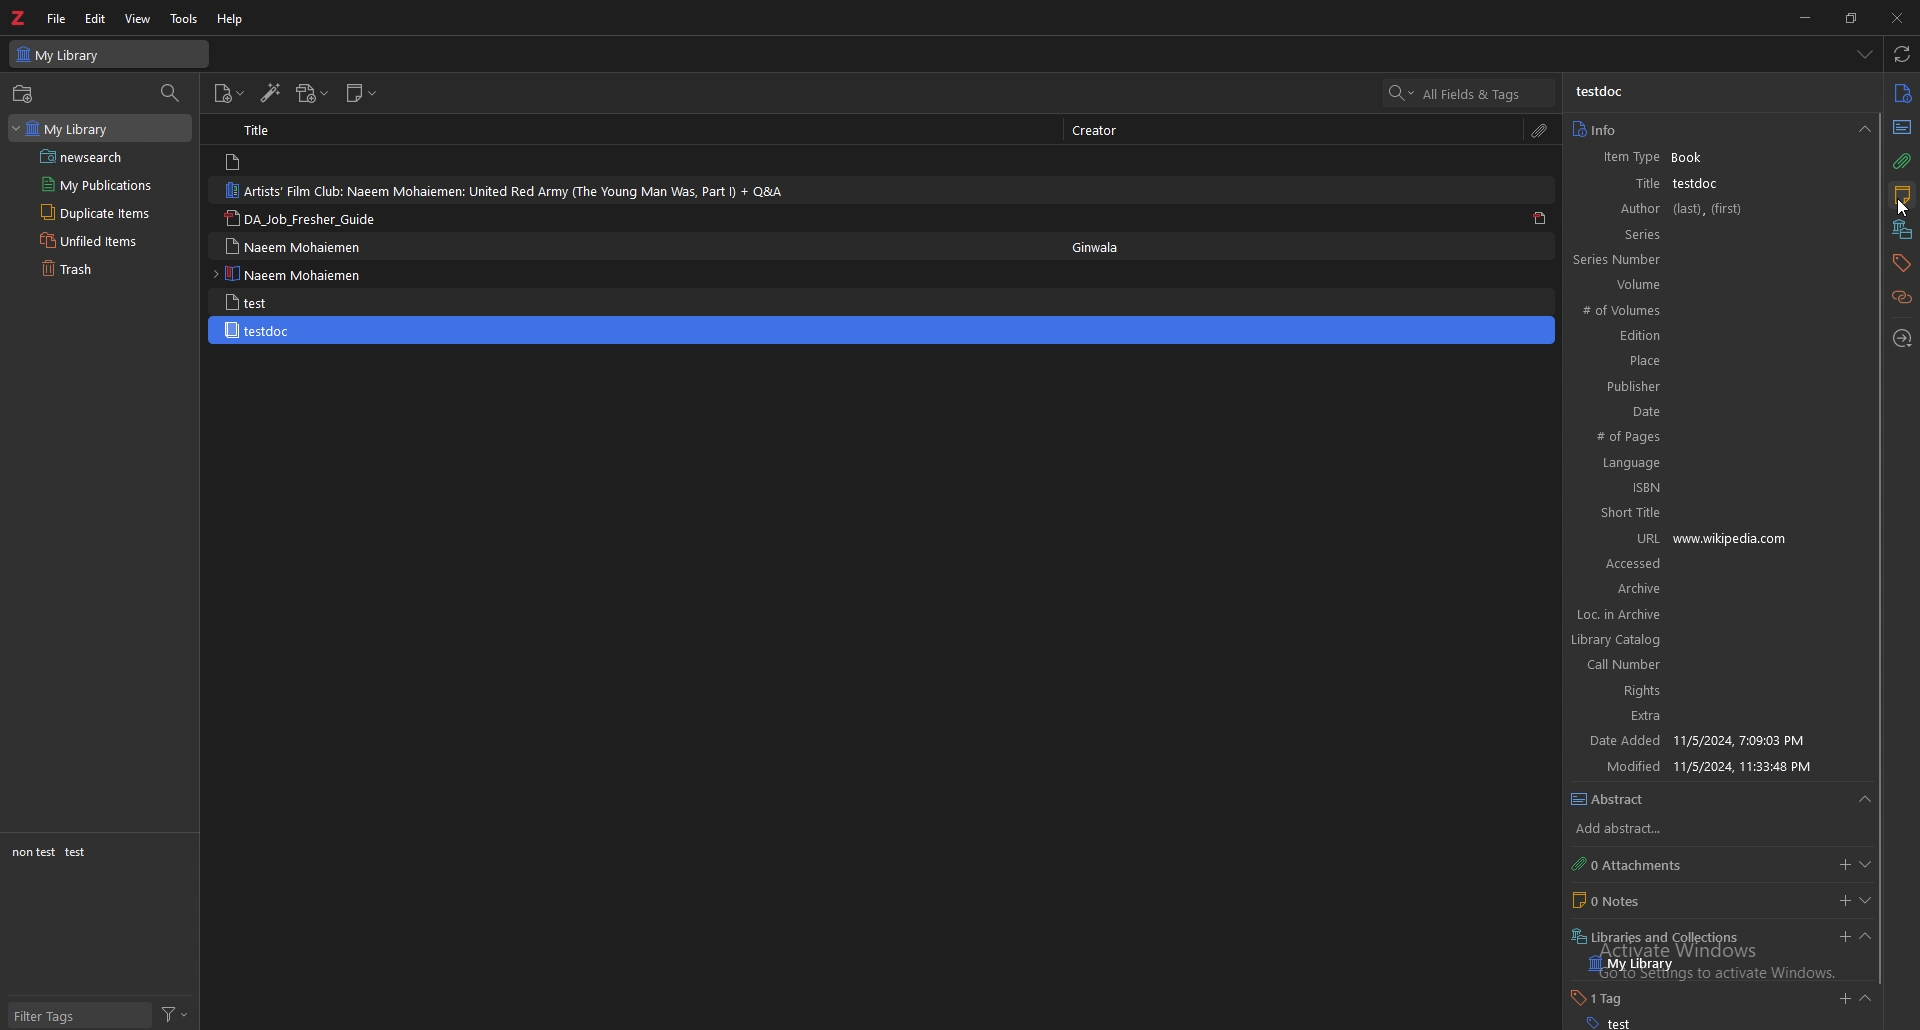 This screenshot has height=1030, width=1920. Describe the element at coordinates (1865, 53) in the screenshot. I see `list all tabs` at that location.